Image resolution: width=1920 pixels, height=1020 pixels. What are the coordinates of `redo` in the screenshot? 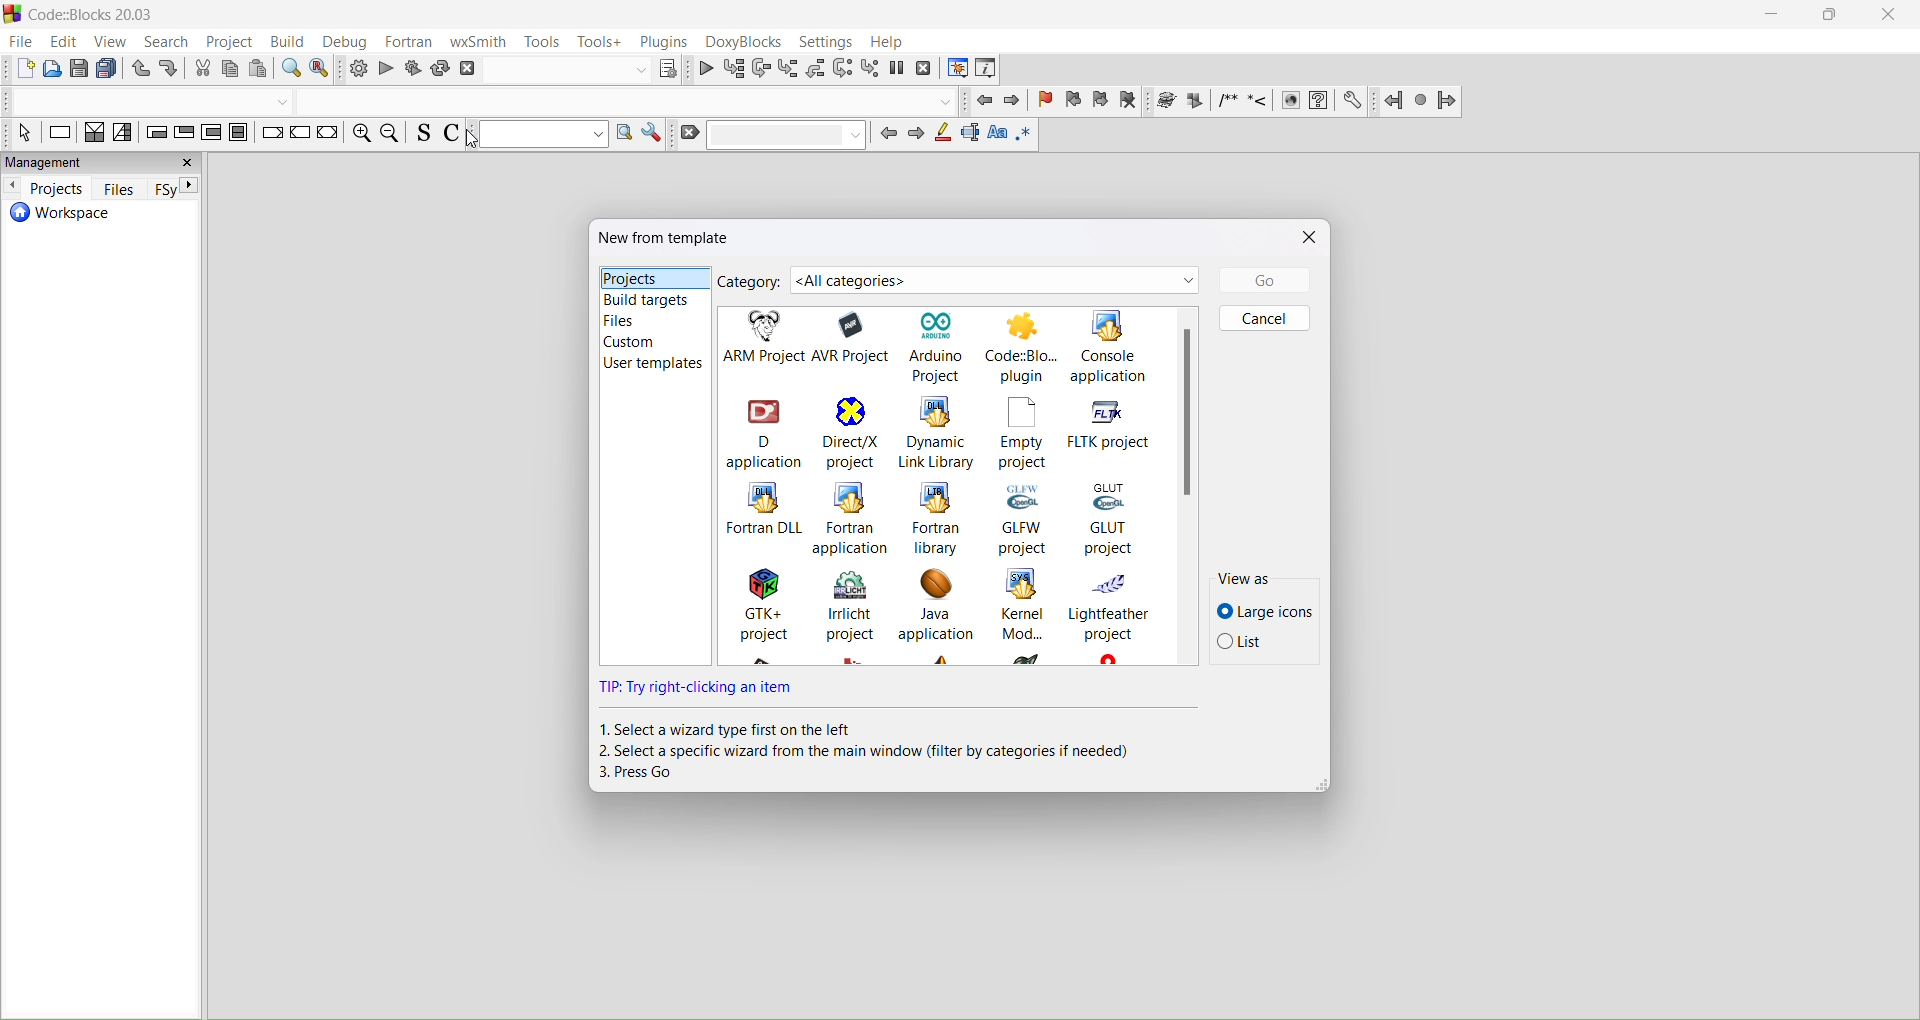 It's located at (172, 68).